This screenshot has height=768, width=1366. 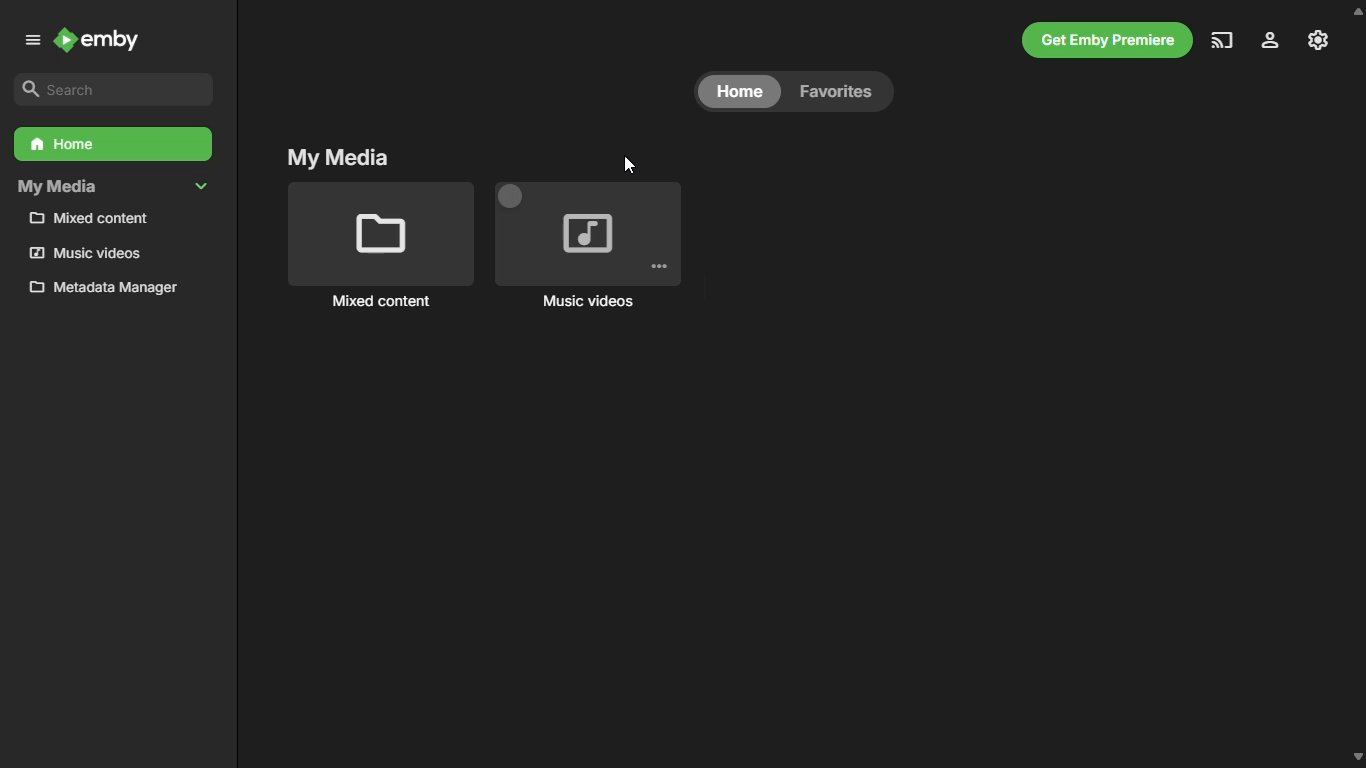 I want to click on my media, so click(x=56, y=187).